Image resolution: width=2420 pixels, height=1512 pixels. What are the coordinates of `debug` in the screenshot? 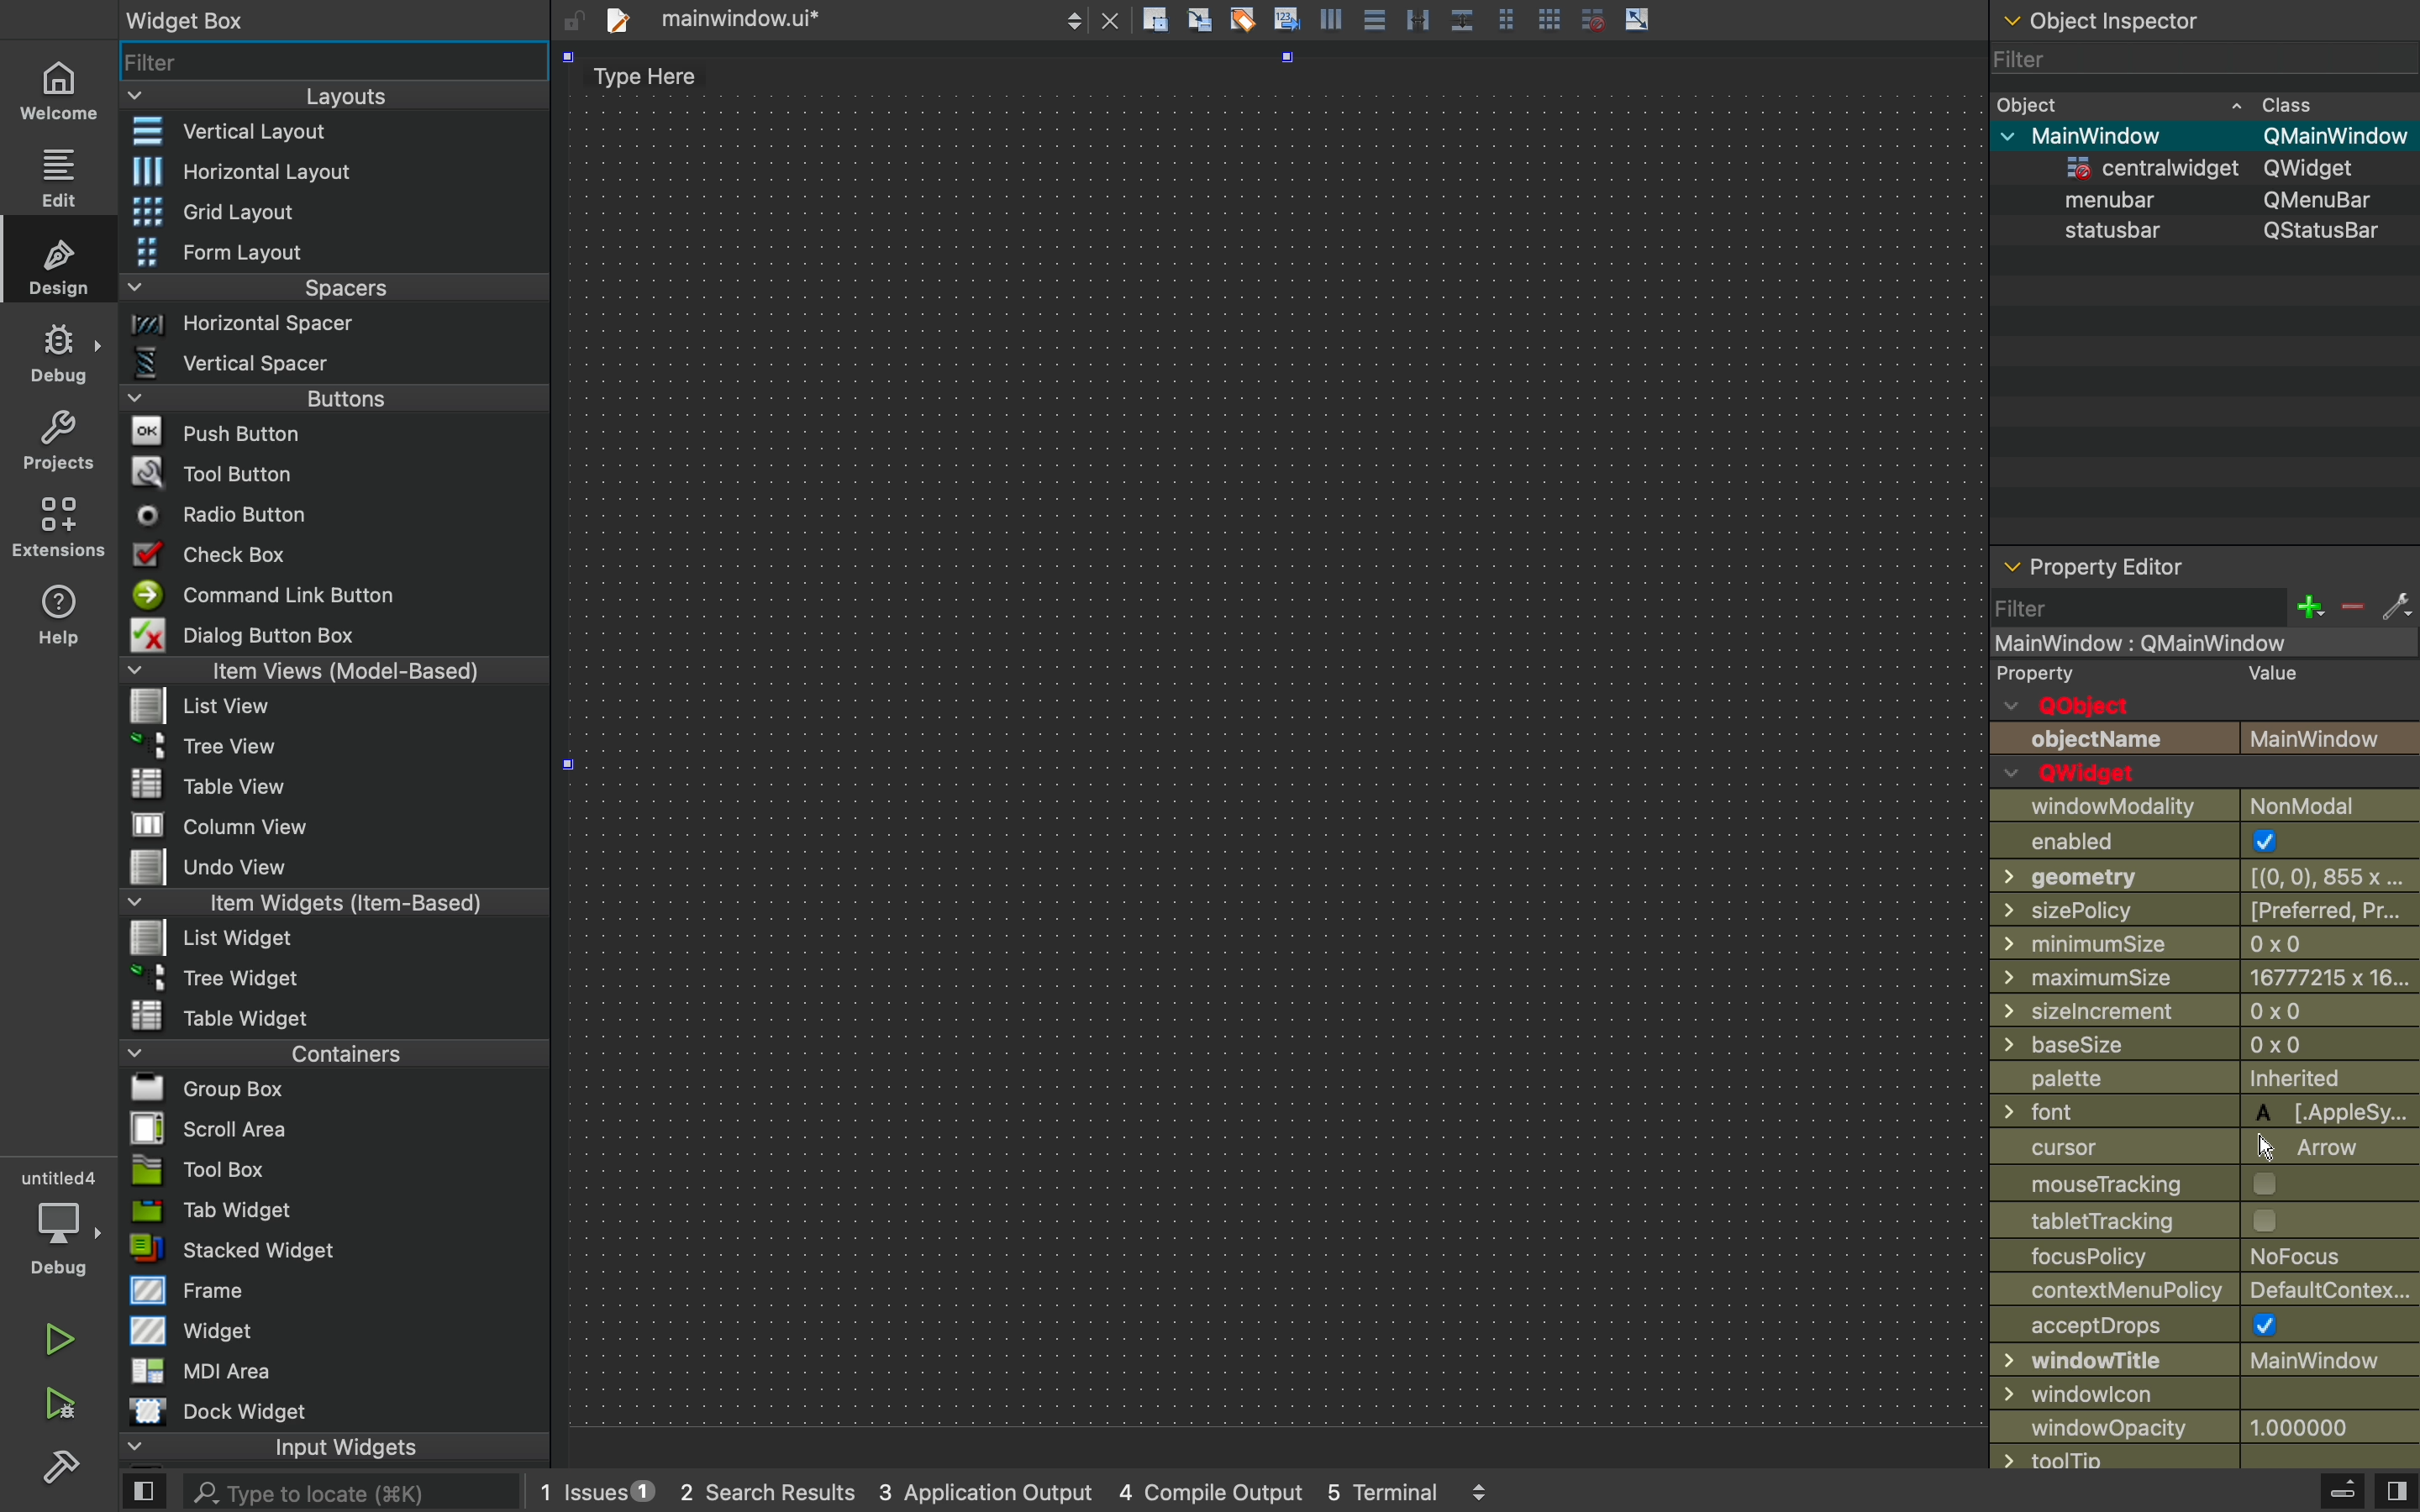 It's located at (60, 1223).